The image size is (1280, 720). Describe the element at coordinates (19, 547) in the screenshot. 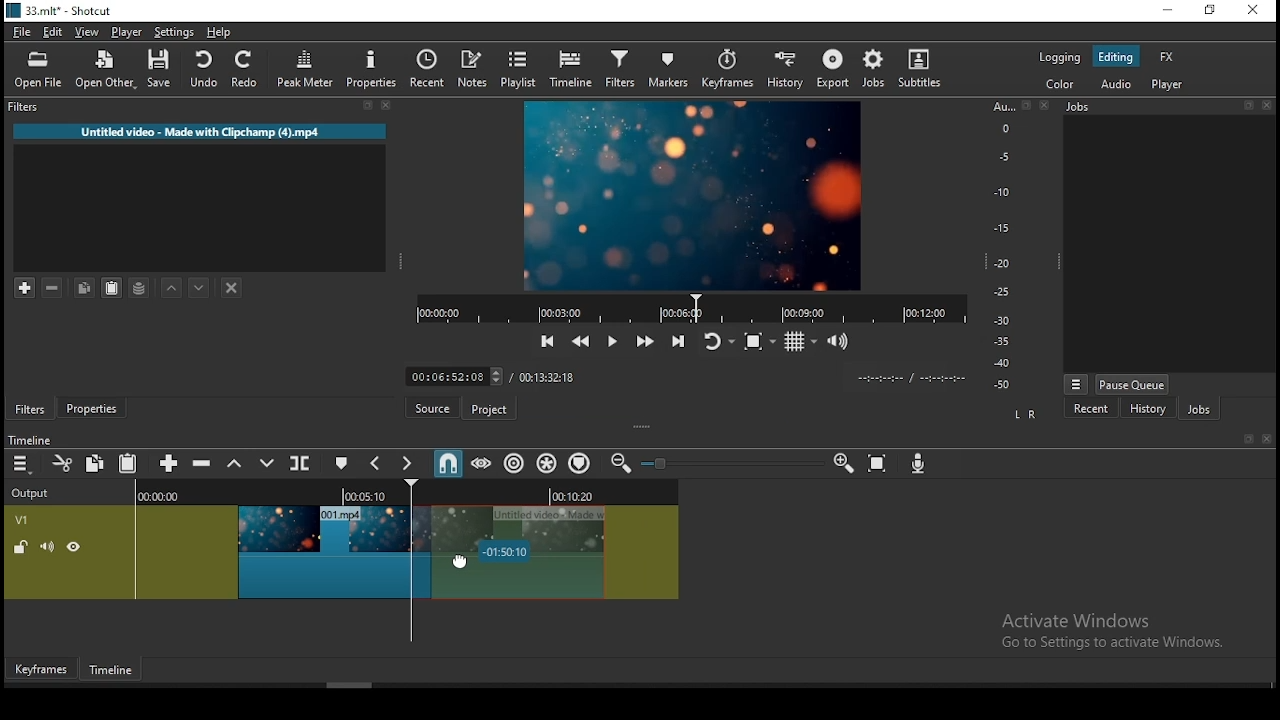

I see `(un)lock` at that location.